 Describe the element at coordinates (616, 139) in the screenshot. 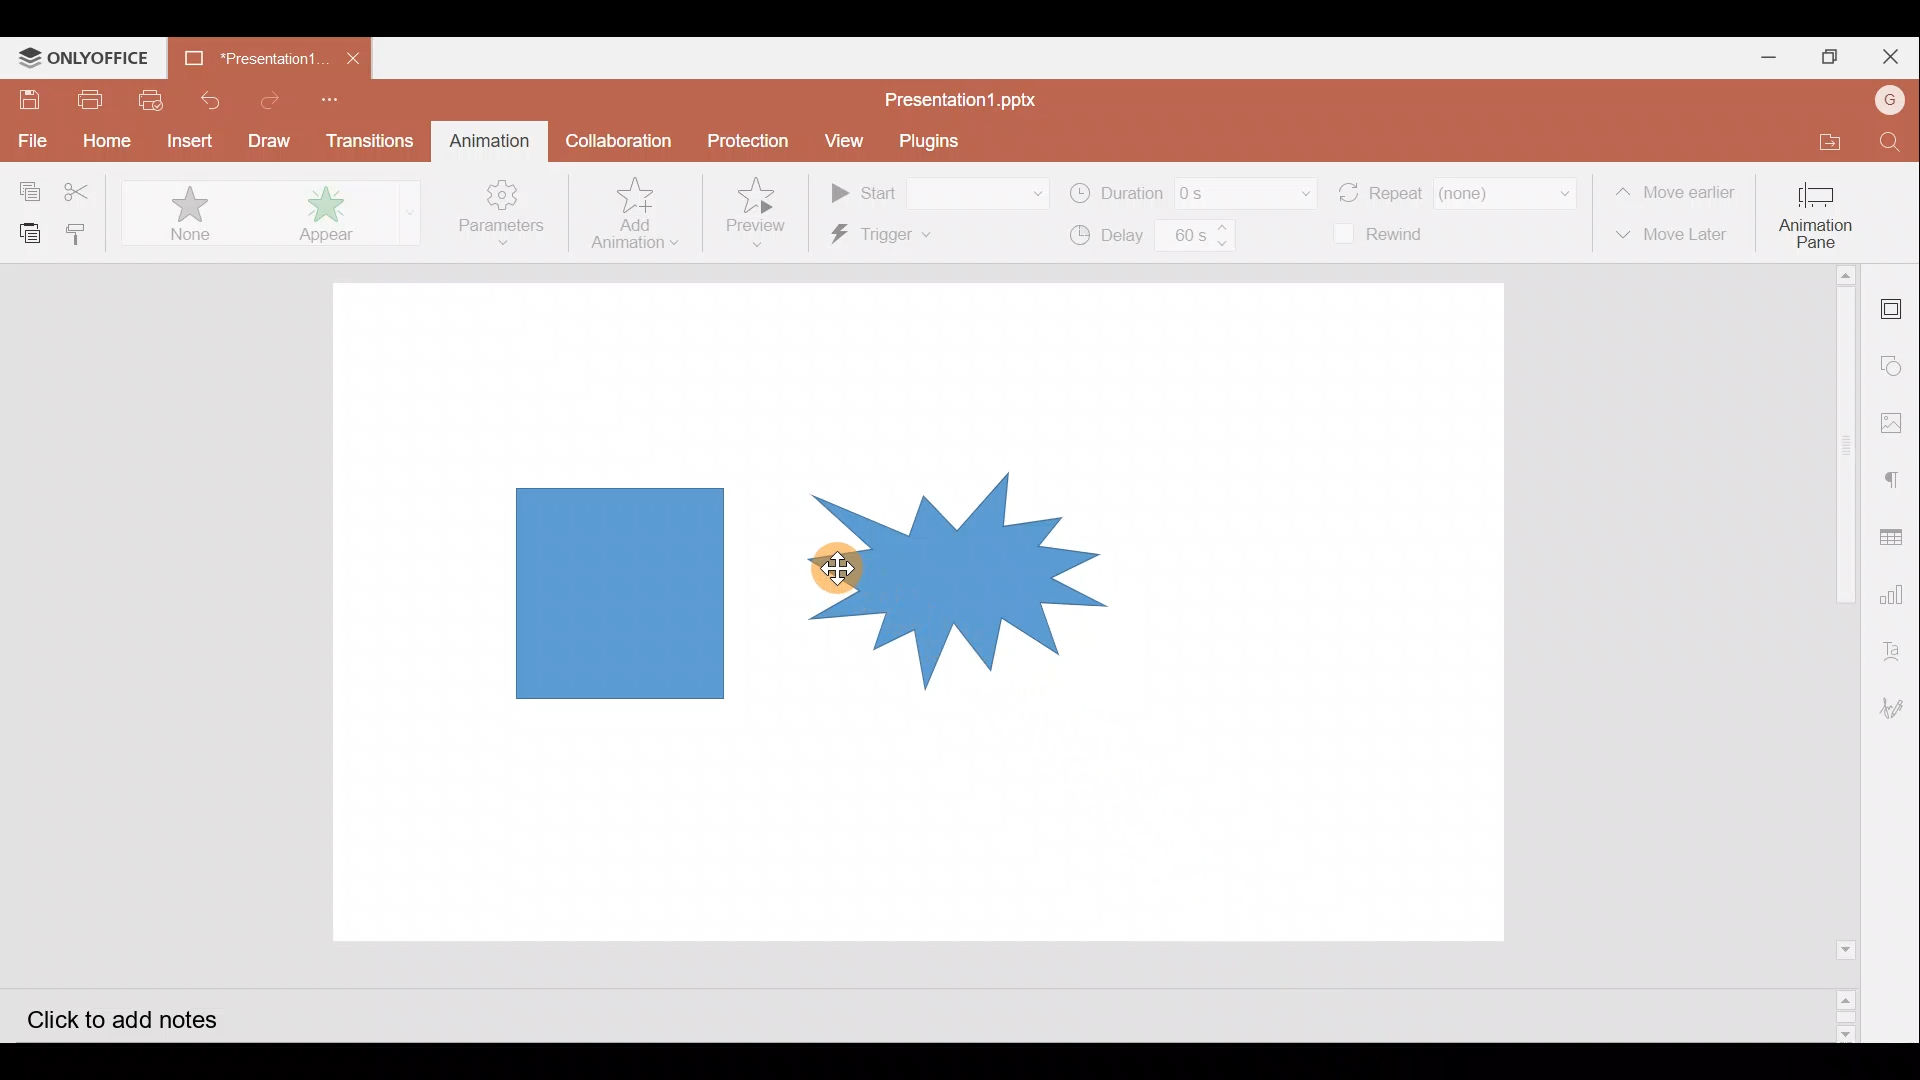

I see `Collaboration` at that location.